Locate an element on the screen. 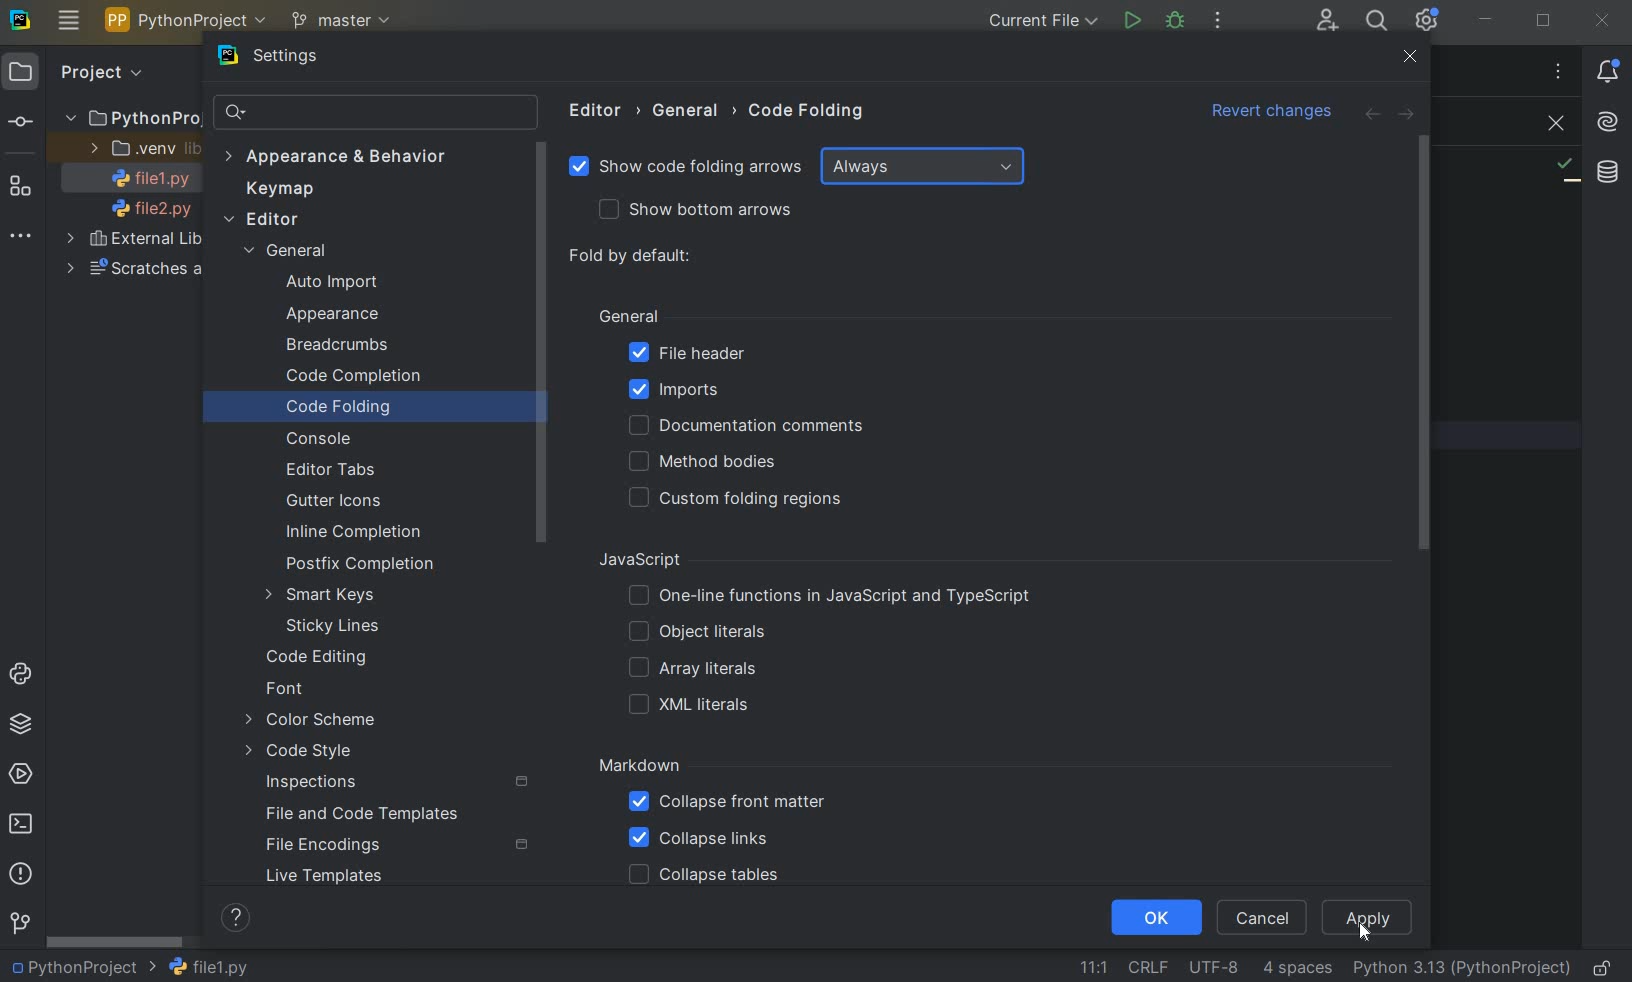 The width and height of the screenshot is (1632, 982). MARKDOWN is located at coordinates (640, 766).